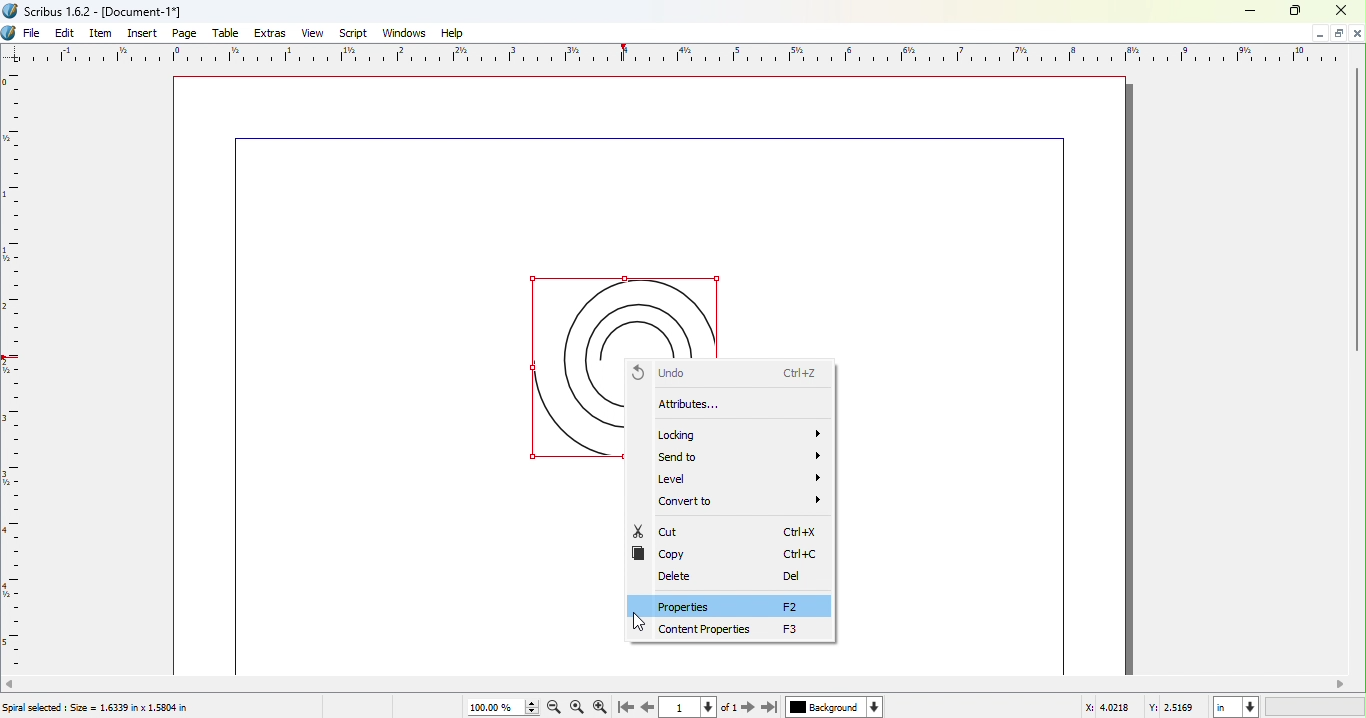  What do you see at coordinates (623, 708) in the screenshot?
I see `Go to the last page` at bounding box center [623, 708].